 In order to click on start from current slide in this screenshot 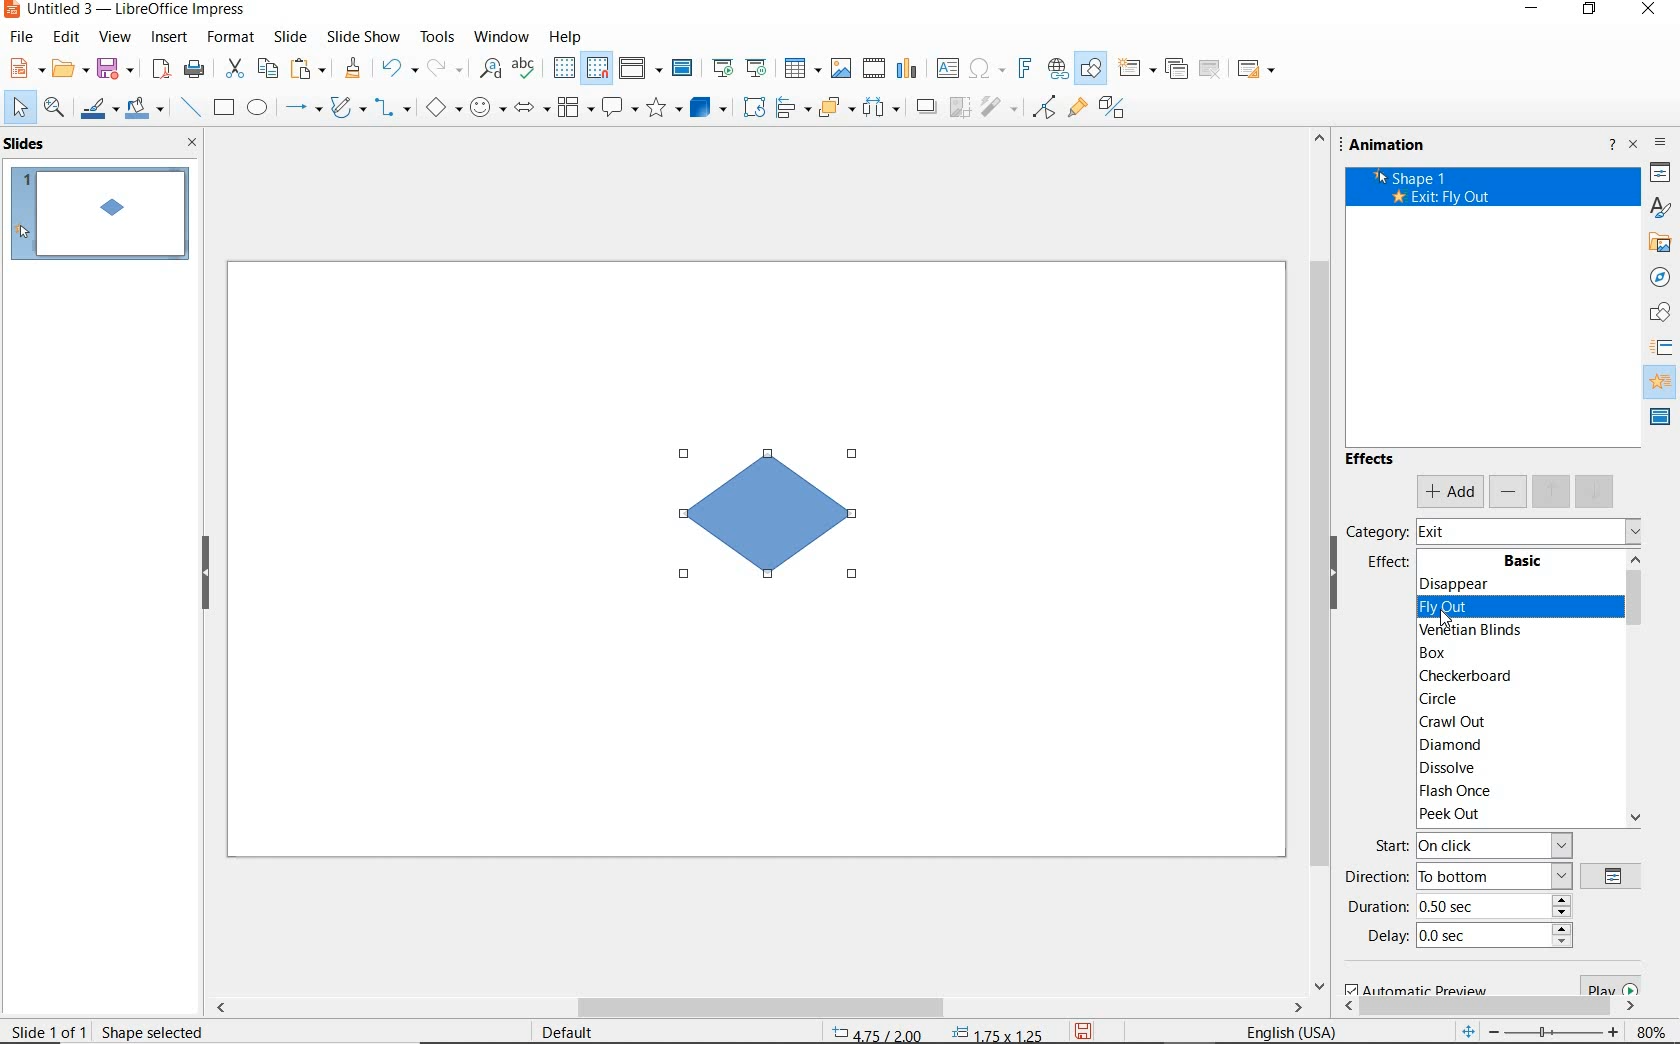, I will do `click(759, 69)`.